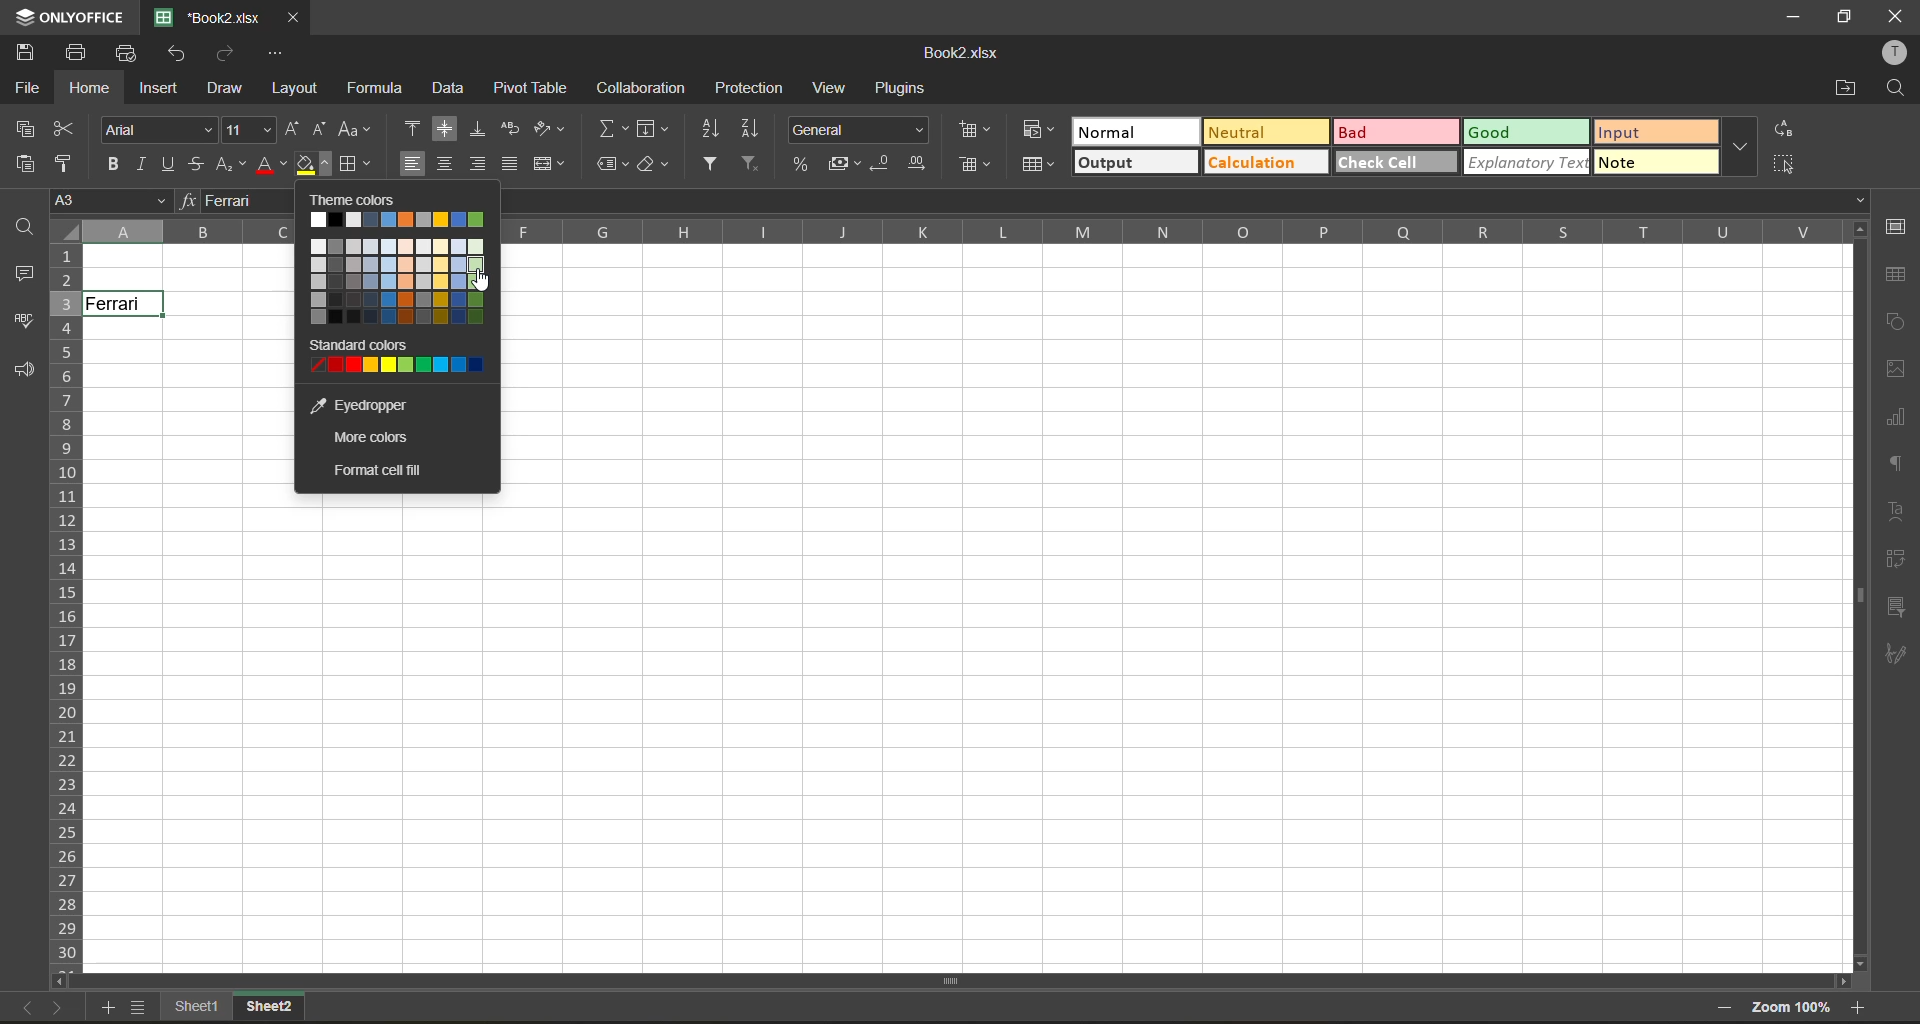  What do you see at coordinates (887, 161) in the screenshot?
I see `decrease decimal` at bounding box center [887, 161].